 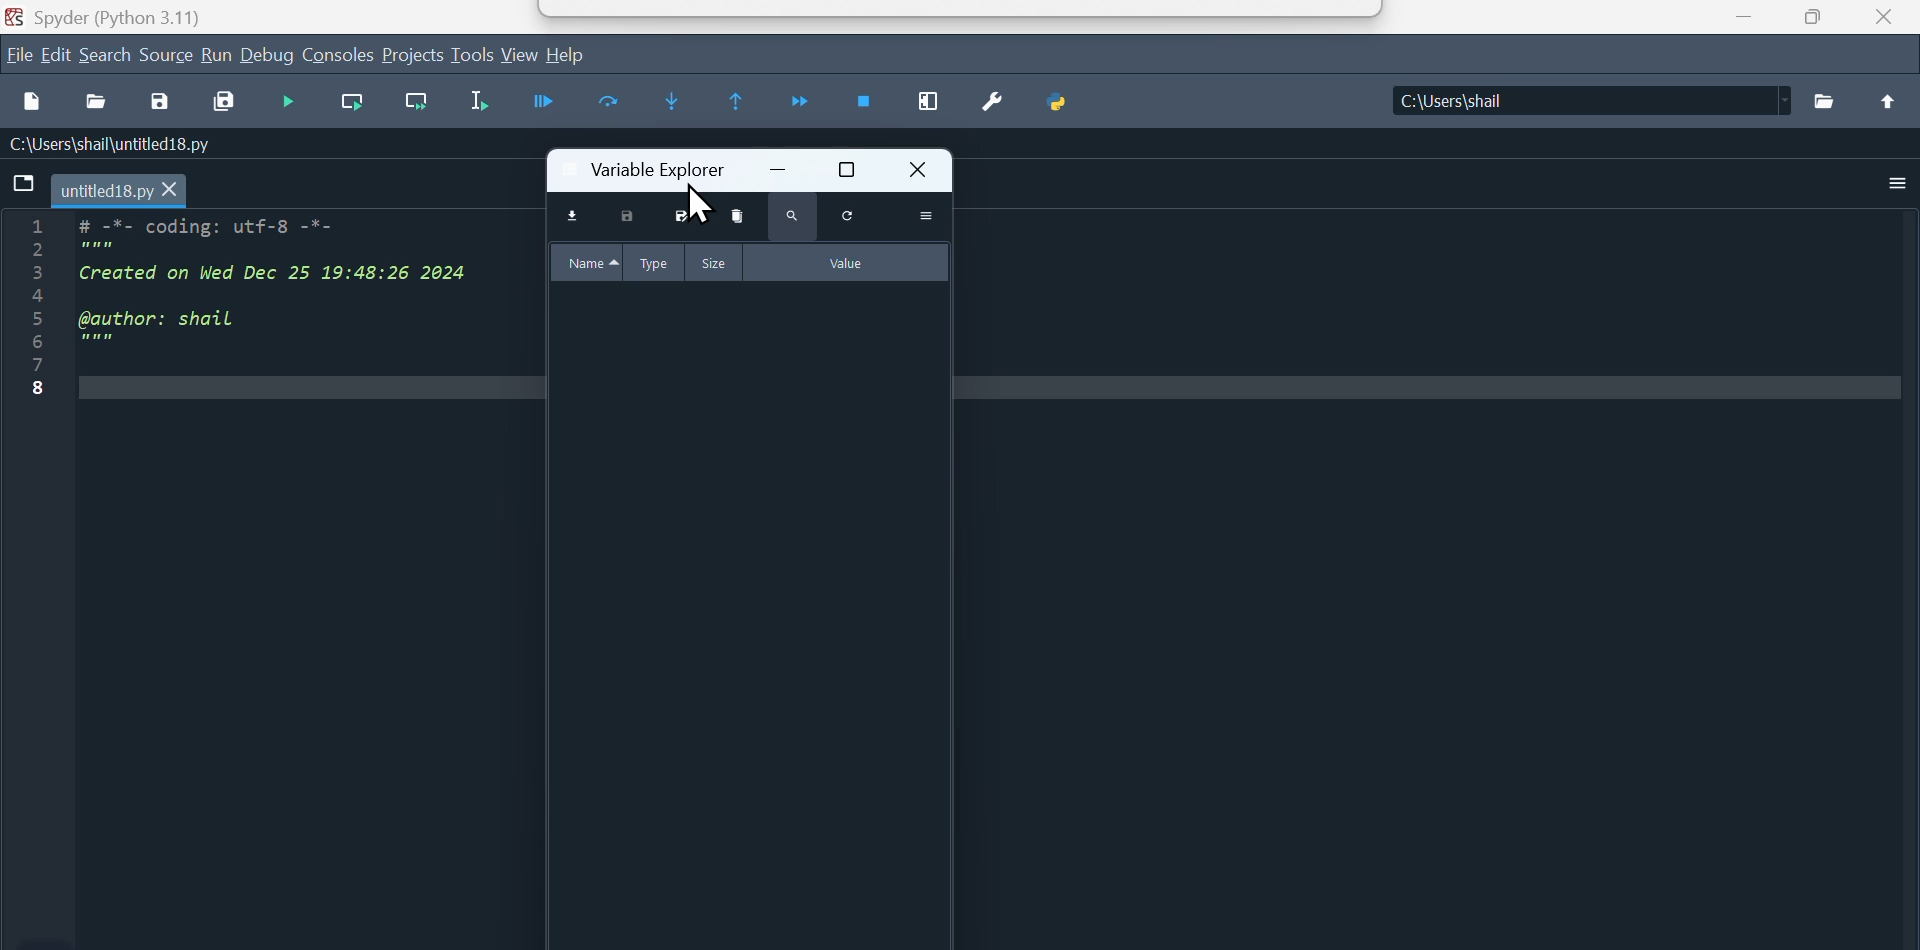 I want to click on Save all, so click(x=225, y=103).